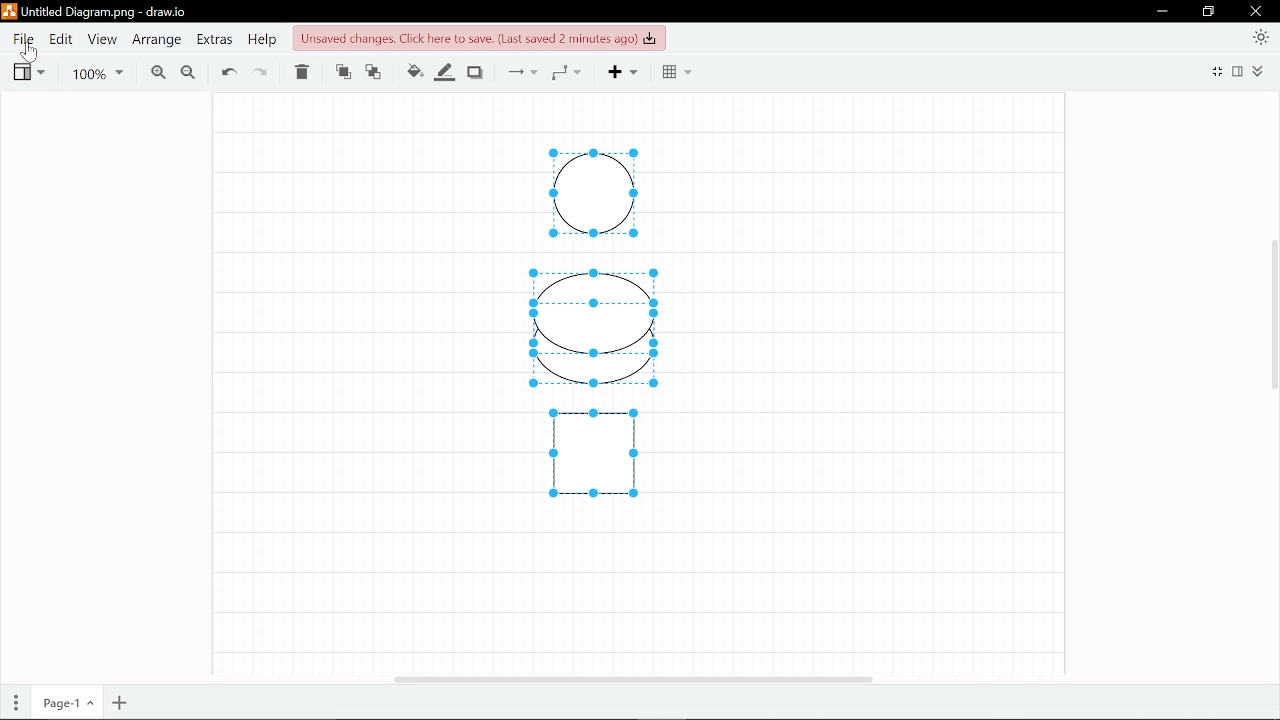 Image resolution: width=1280 pixels, height=720 pixels. Describe the element at coordinates (30, 55) in the screenshot. I see `cursor` at that location.